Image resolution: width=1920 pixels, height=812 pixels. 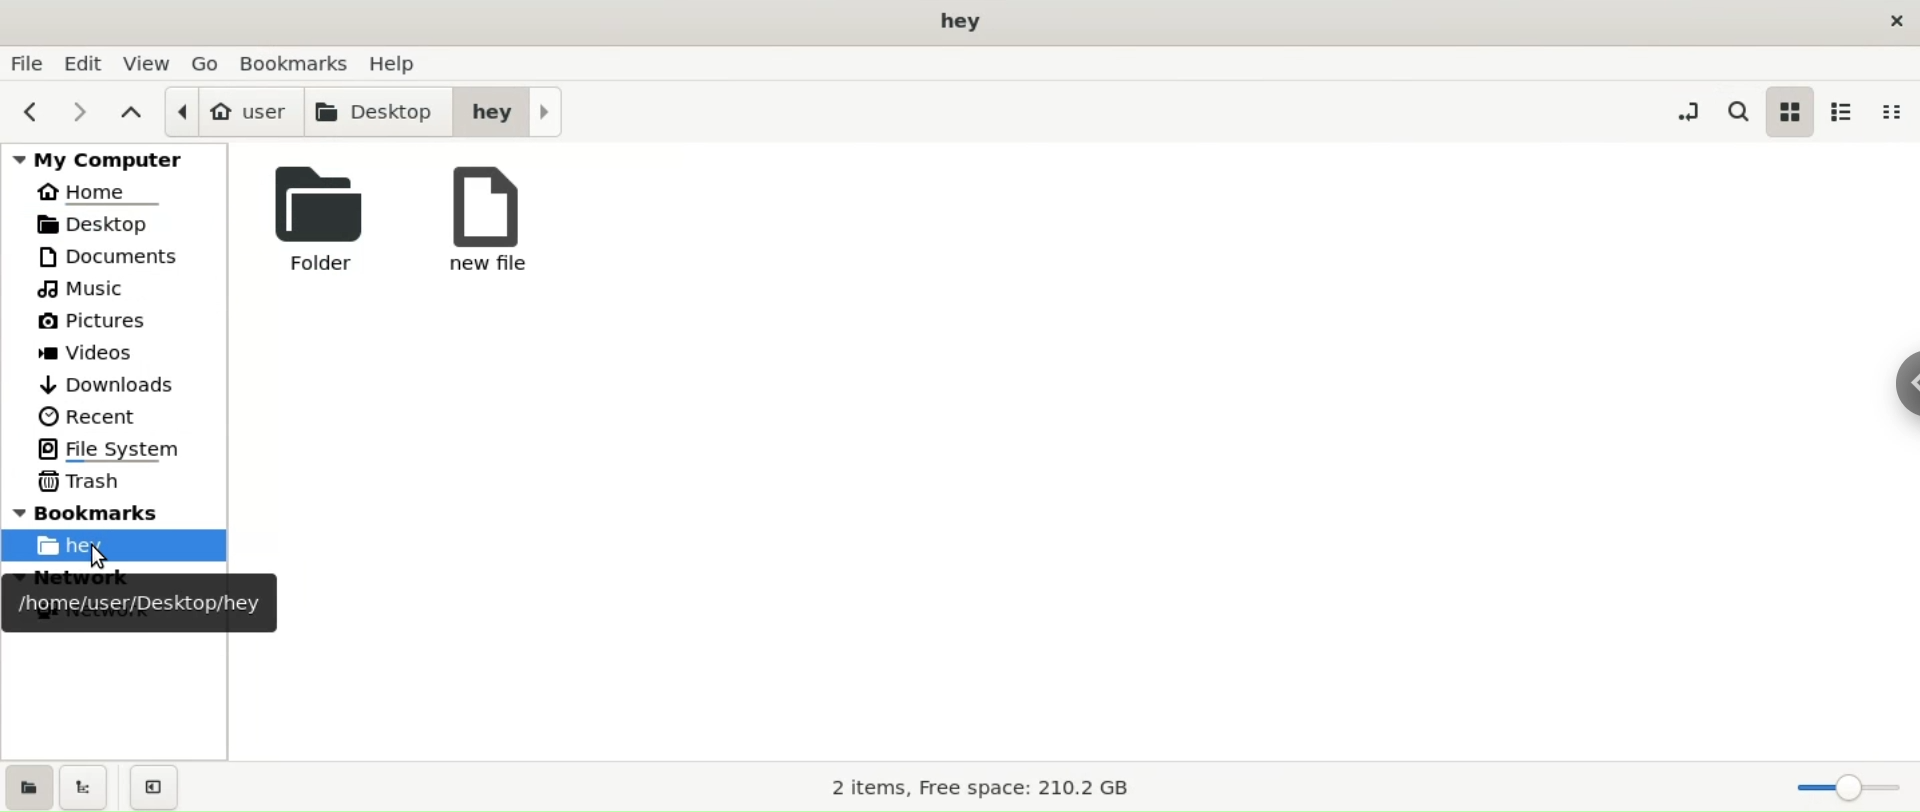 What do you see at coordinates (400, 62) in the screenshot?
I see `help` at bounding box center [400, 62].